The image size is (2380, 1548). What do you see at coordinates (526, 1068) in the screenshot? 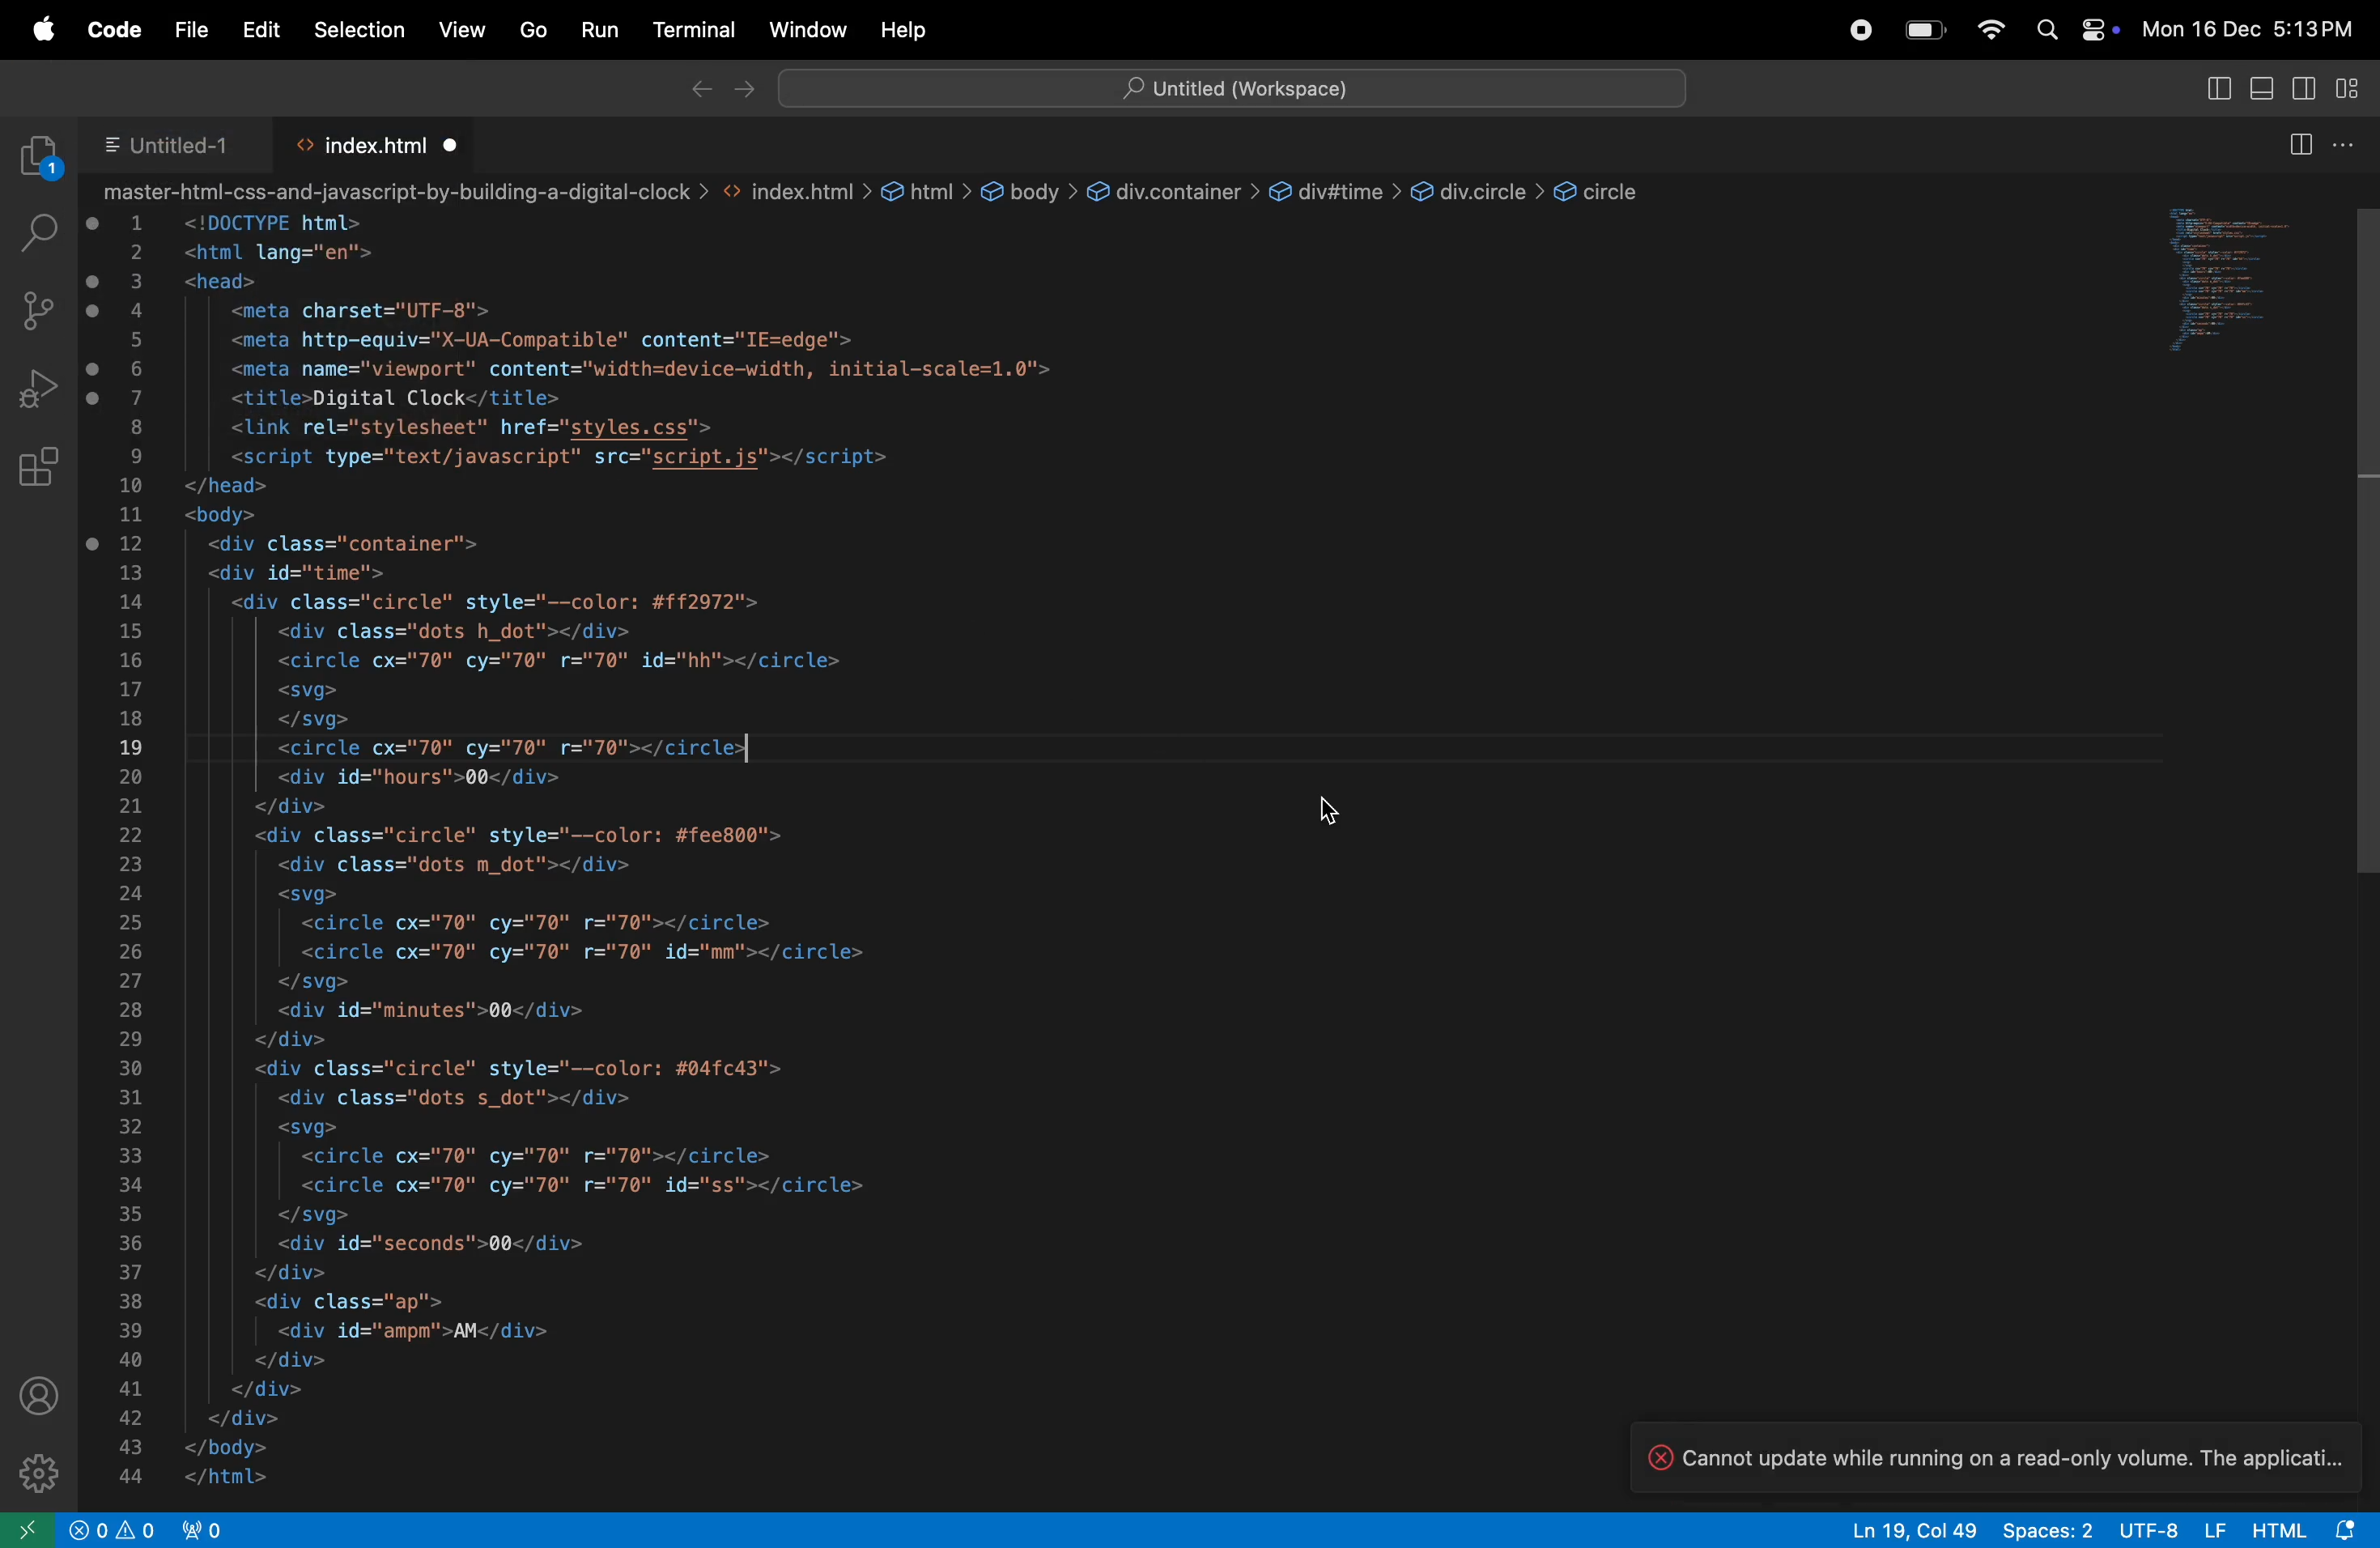
I see `<div class="circle" style="--color: #04fc43">` at bounding box center [526, 1068].